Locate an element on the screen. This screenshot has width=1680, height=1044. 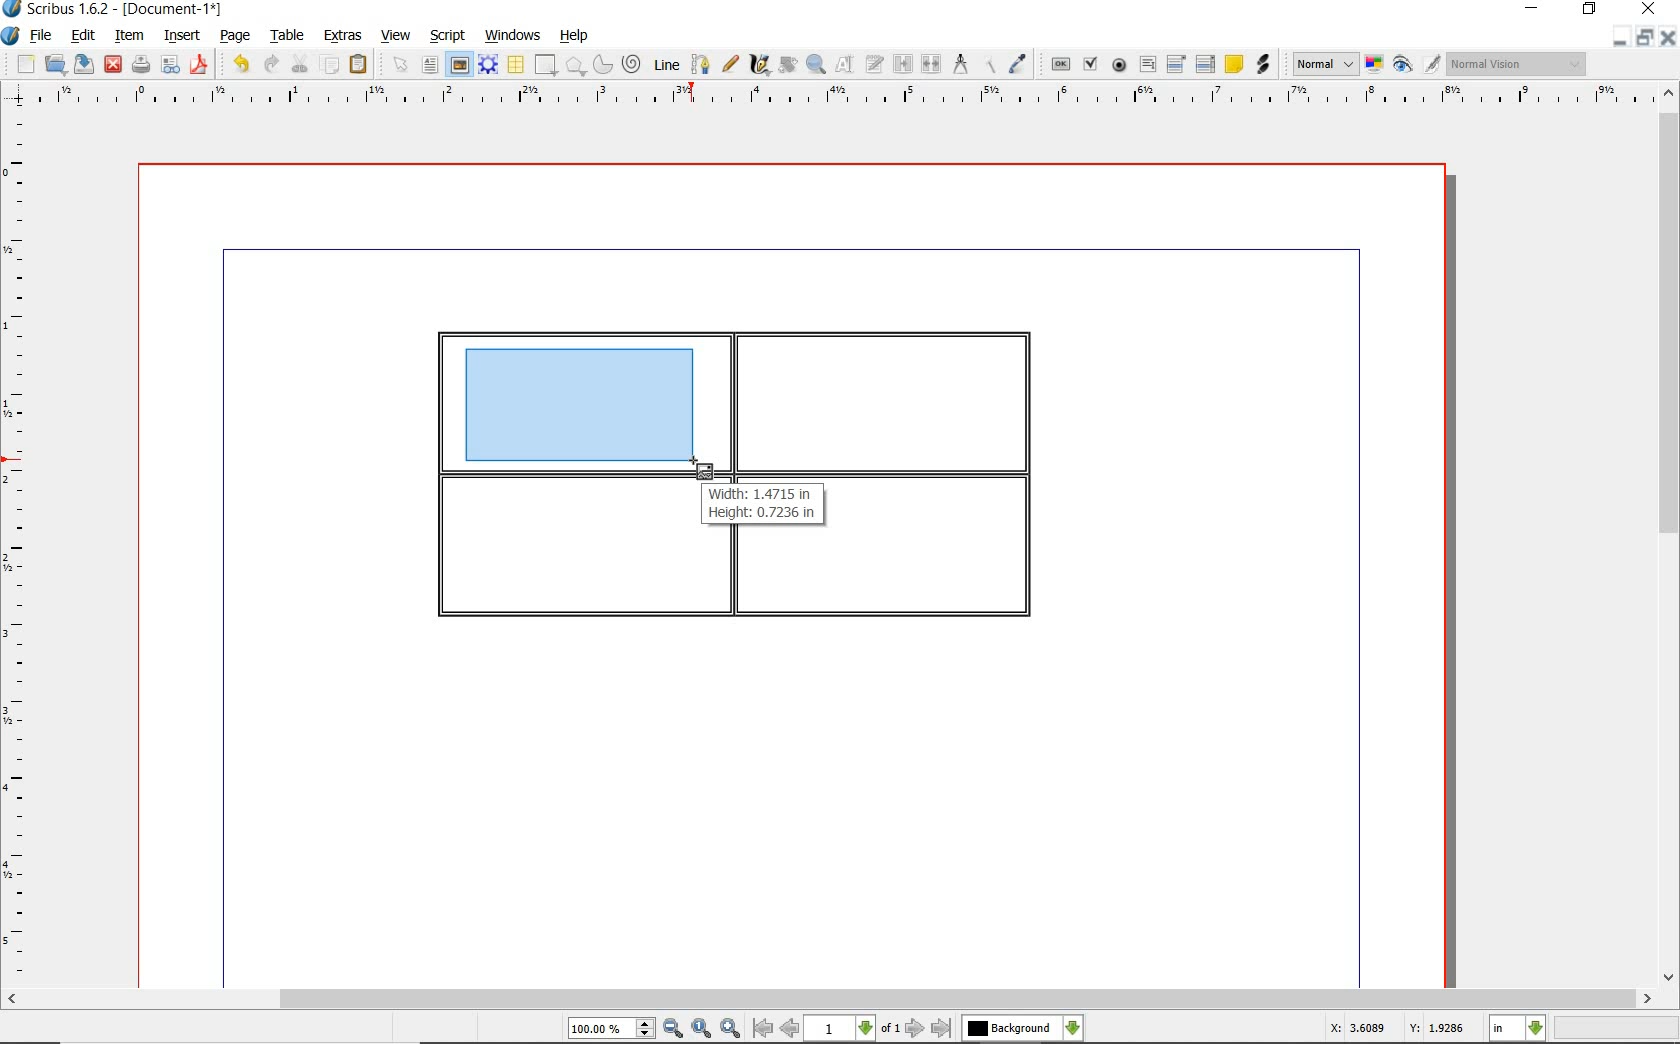
copy item properties is located at coordinates (988, 65).